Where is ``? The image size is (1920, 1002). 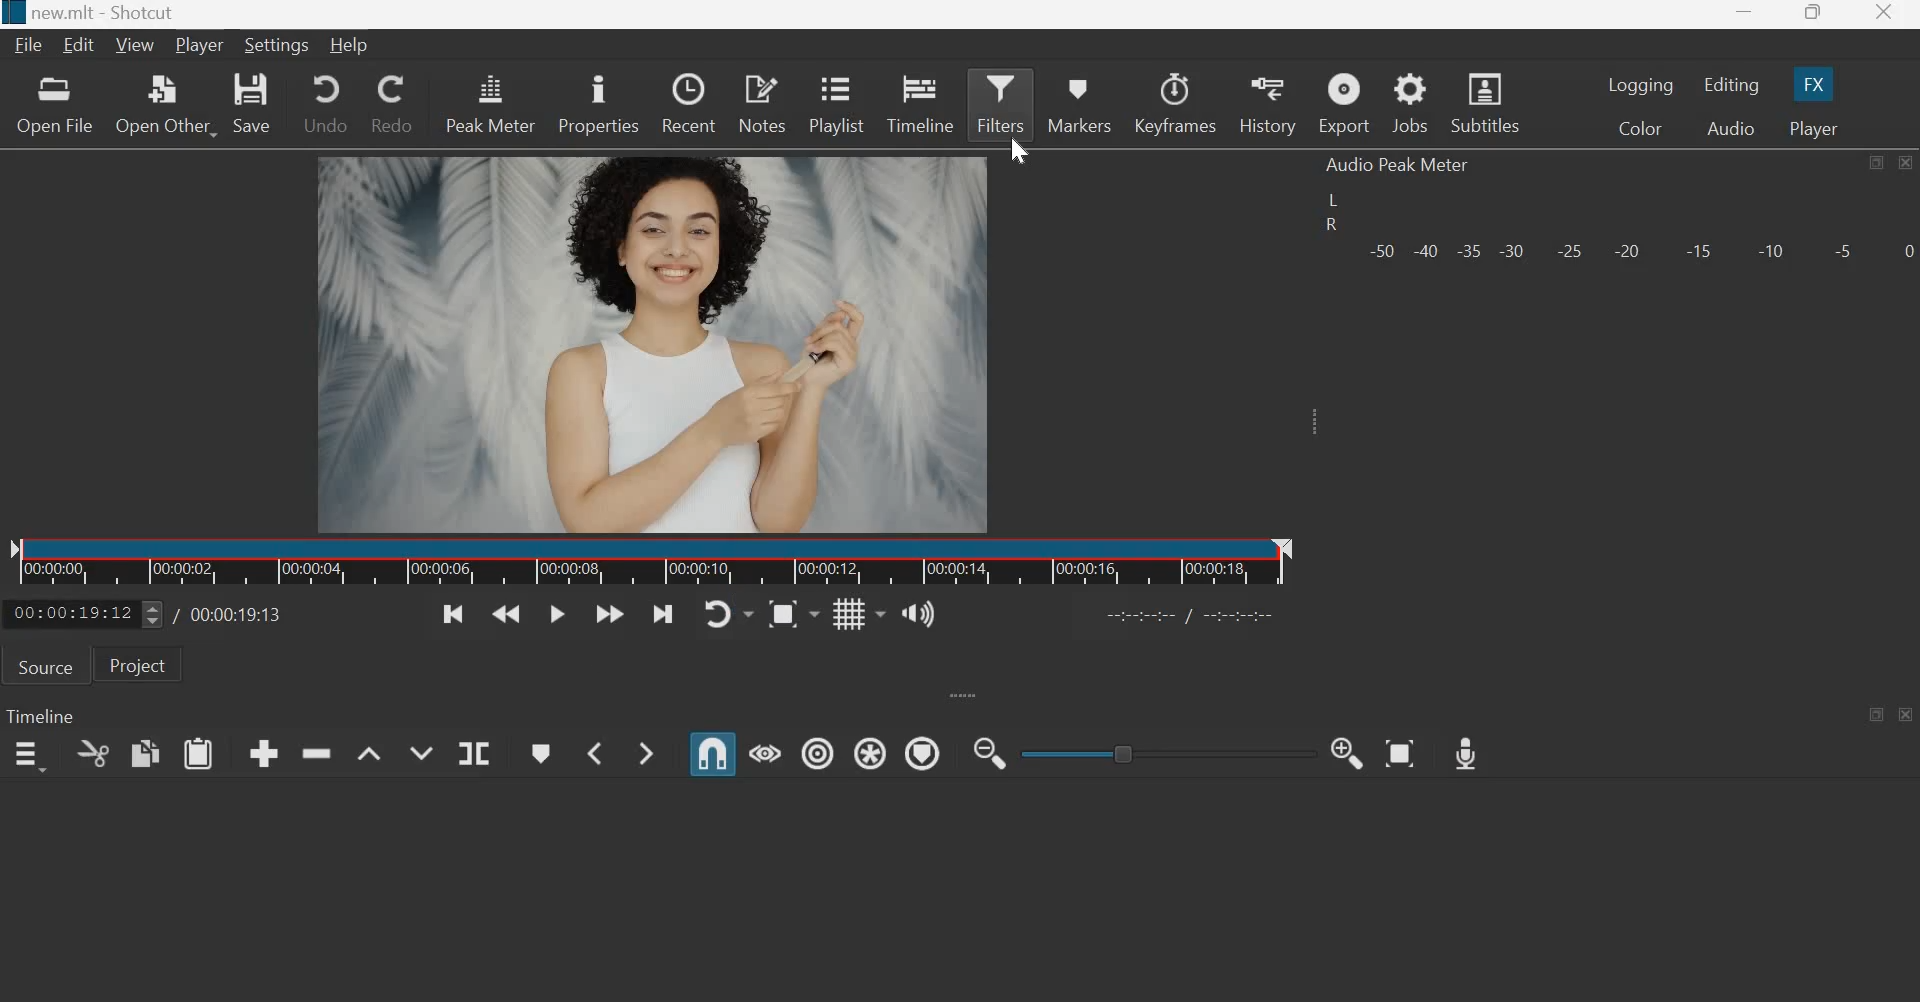  is located at coordinates (656, 341).